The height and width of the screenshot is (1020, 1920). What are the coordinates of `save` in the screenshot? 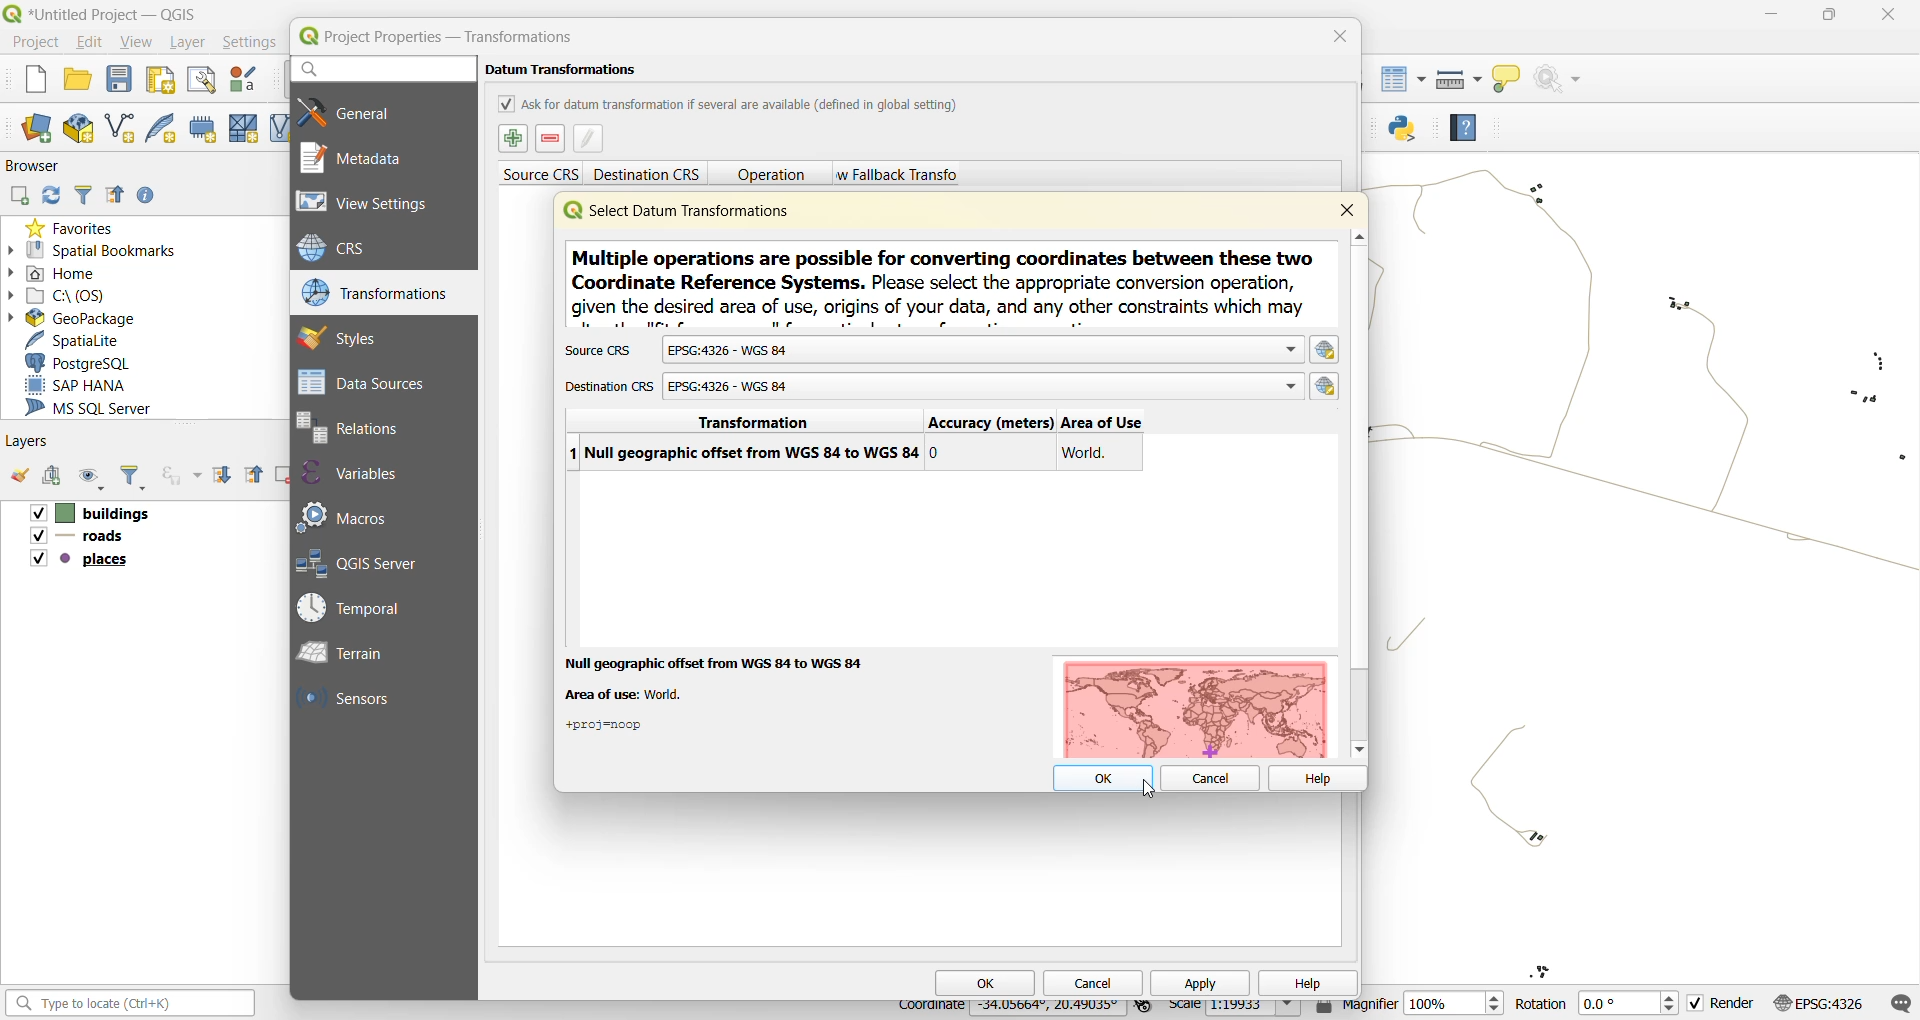 It's located at (120, 81).